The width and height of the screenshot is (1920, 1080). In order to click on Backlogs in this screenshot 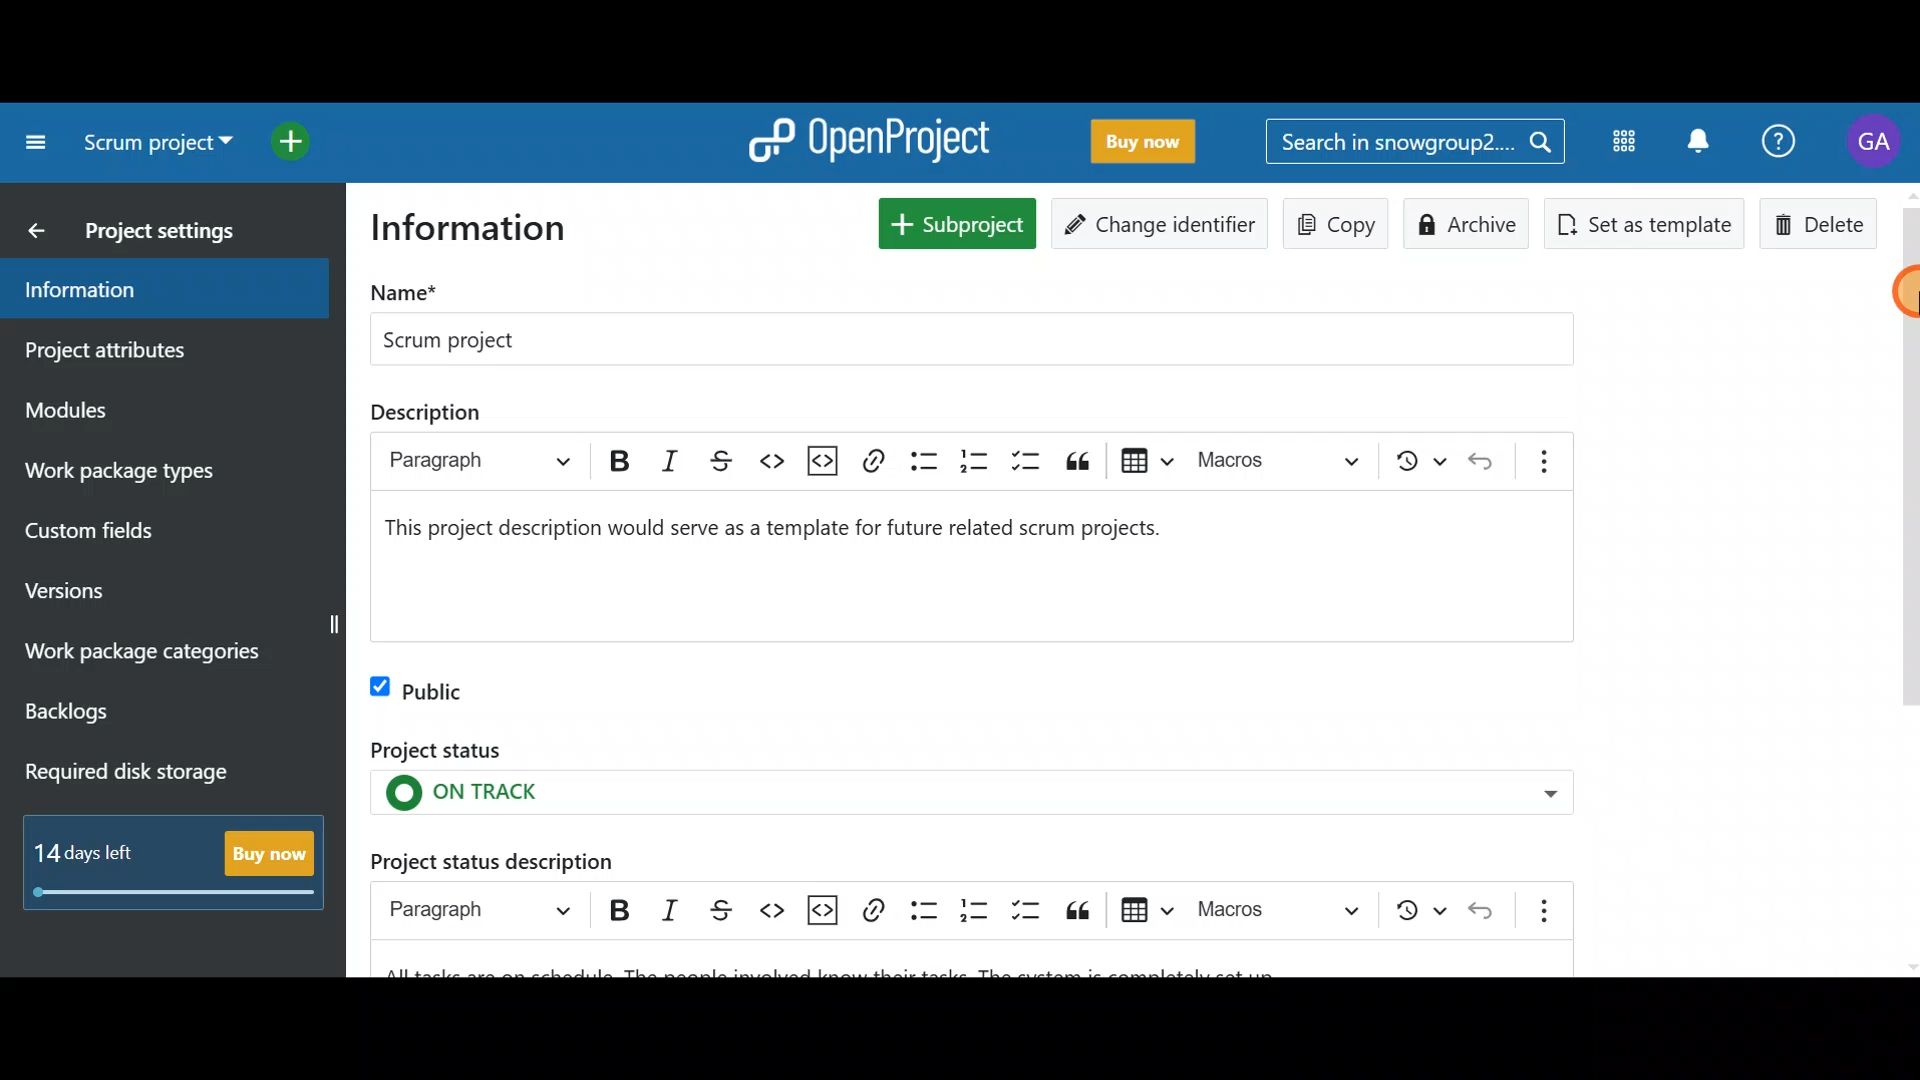, I will do `click(145, 712)`.